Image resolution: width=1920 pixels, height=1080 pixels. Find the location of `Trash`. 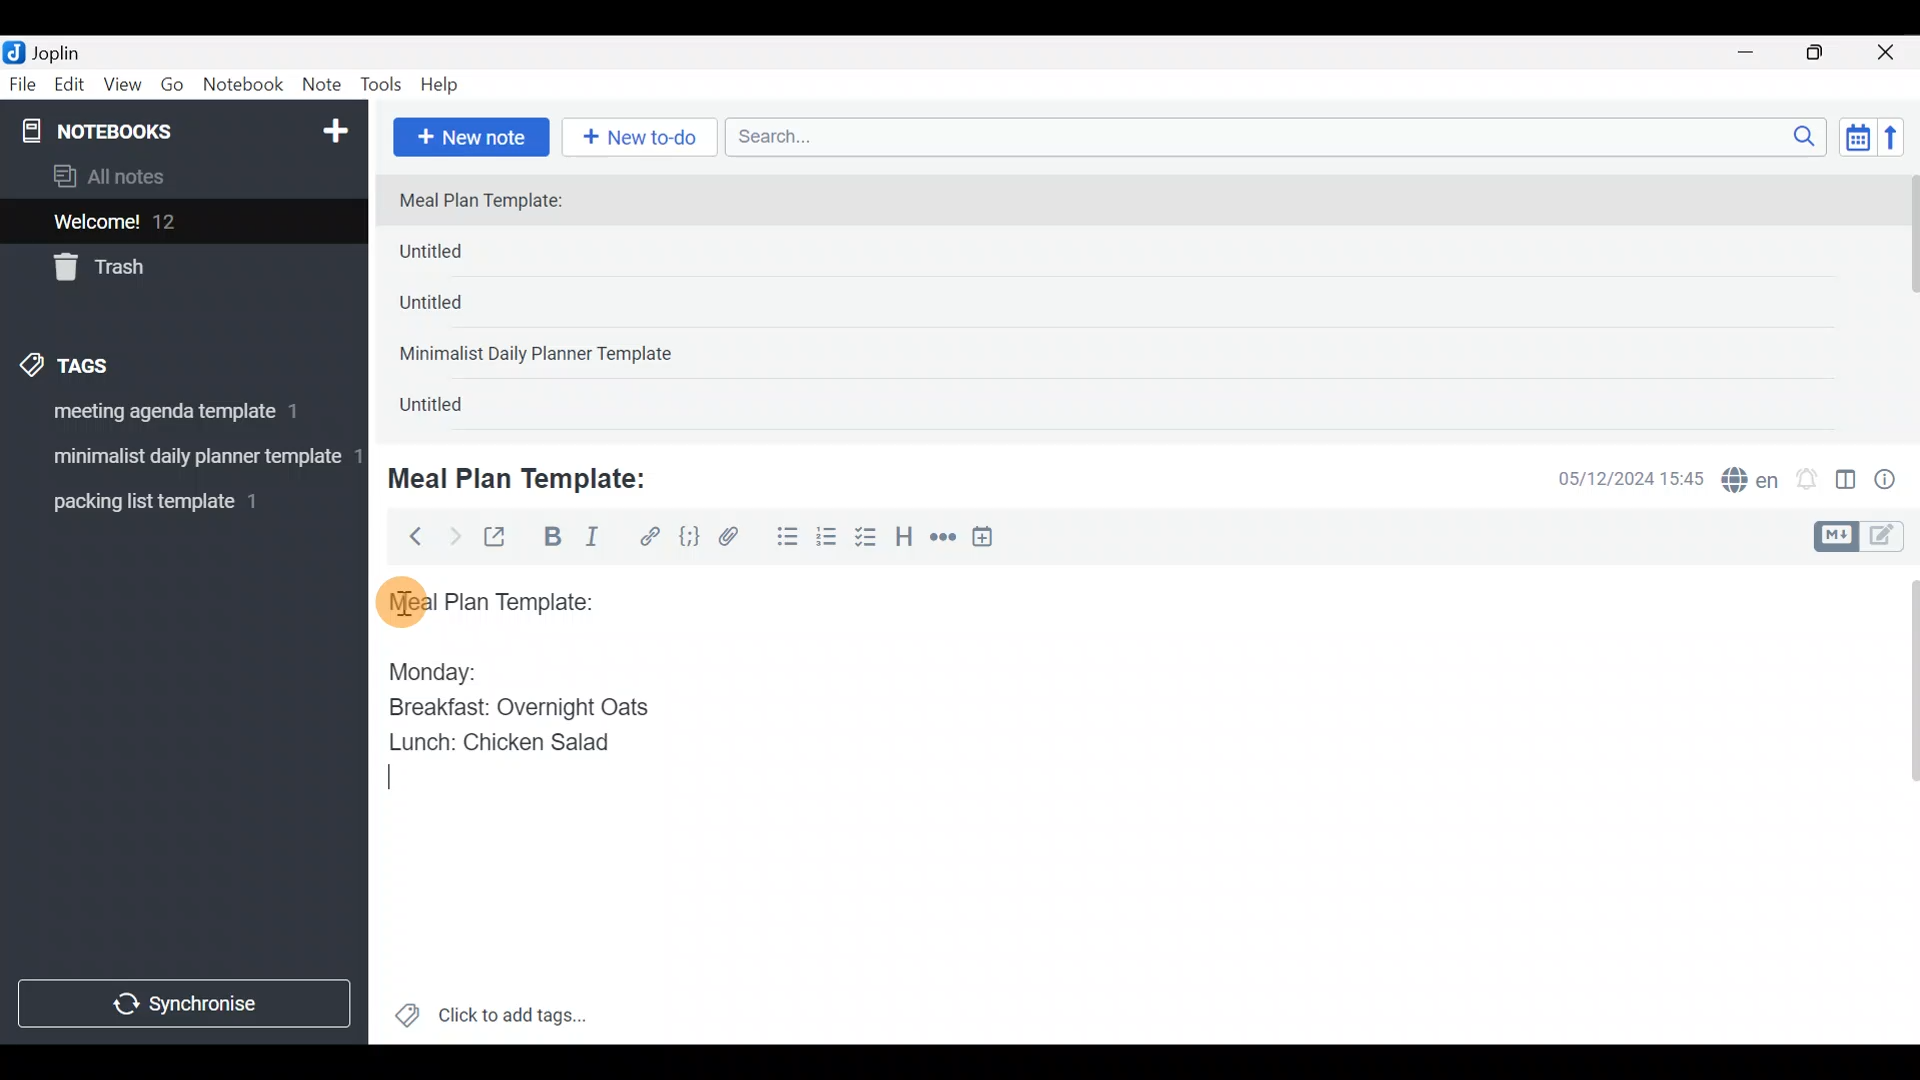

Trash is located at coordinates (172, 269).